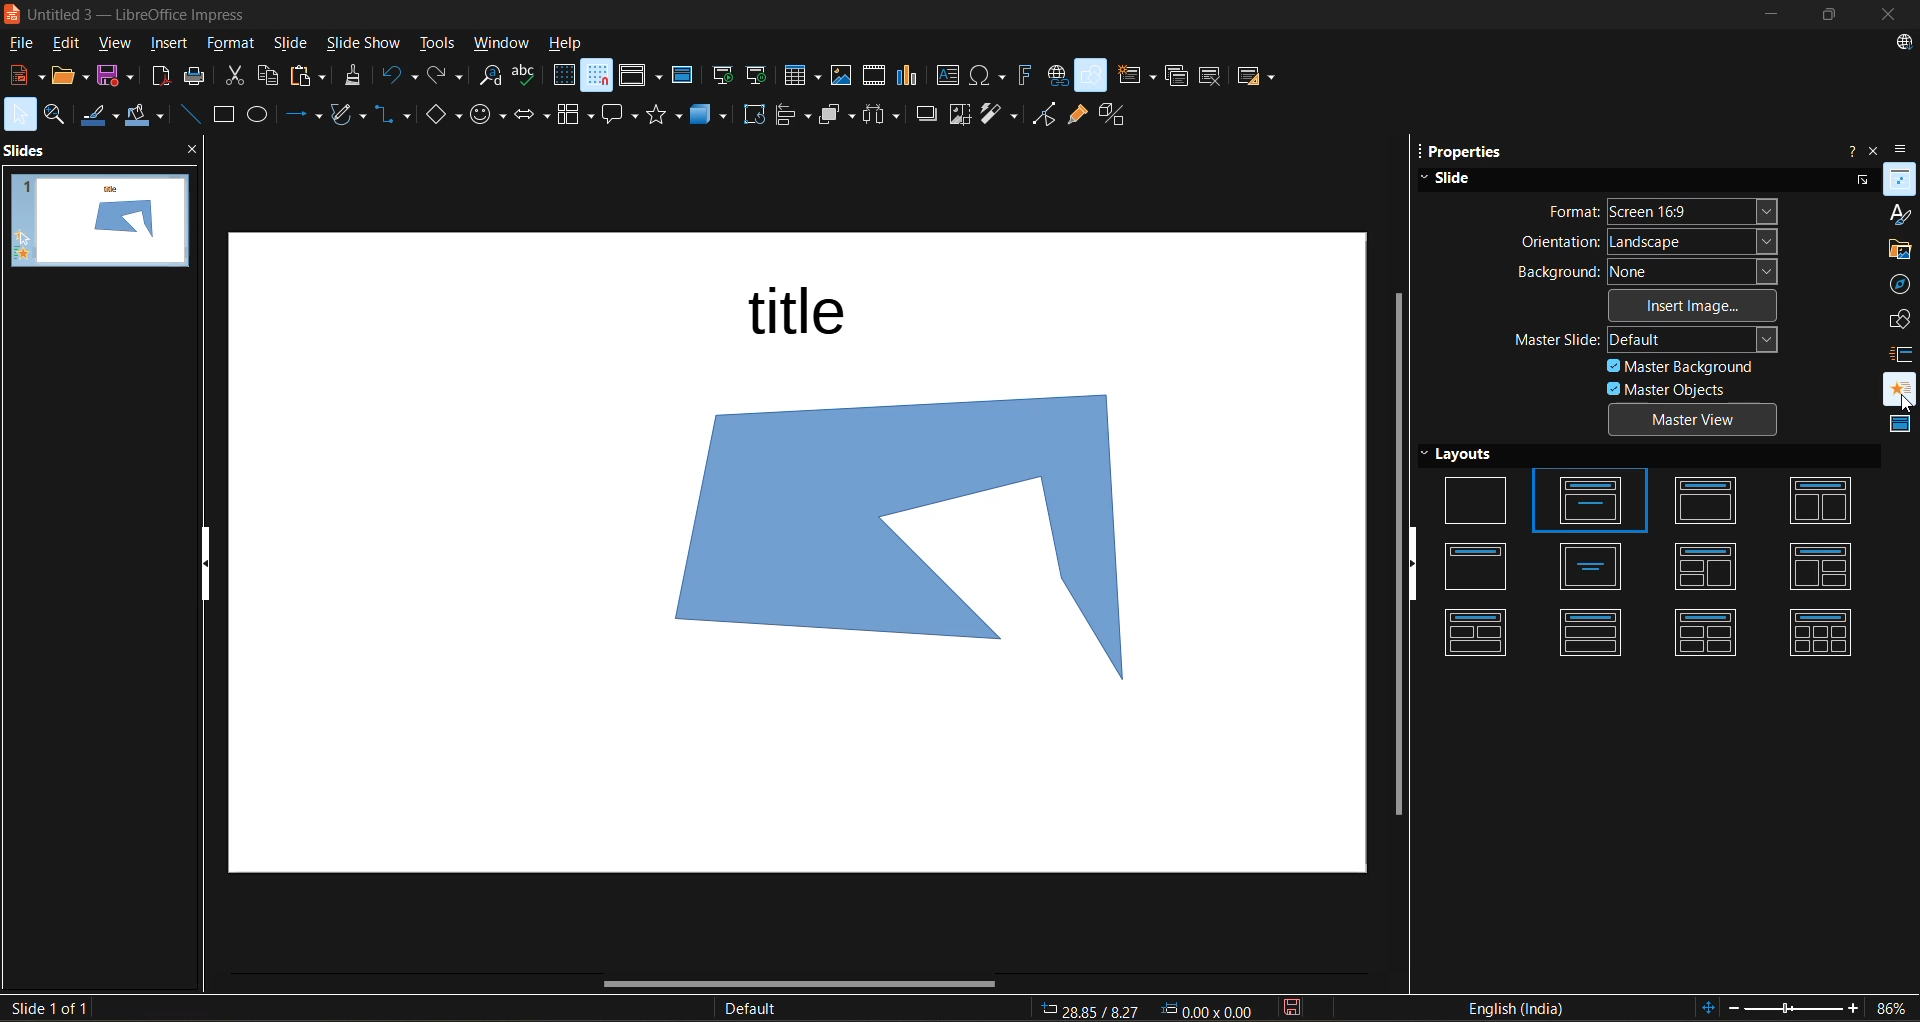 This screenshot has width=1920, height=1022. I want to click on slide, so click(1455, 177).